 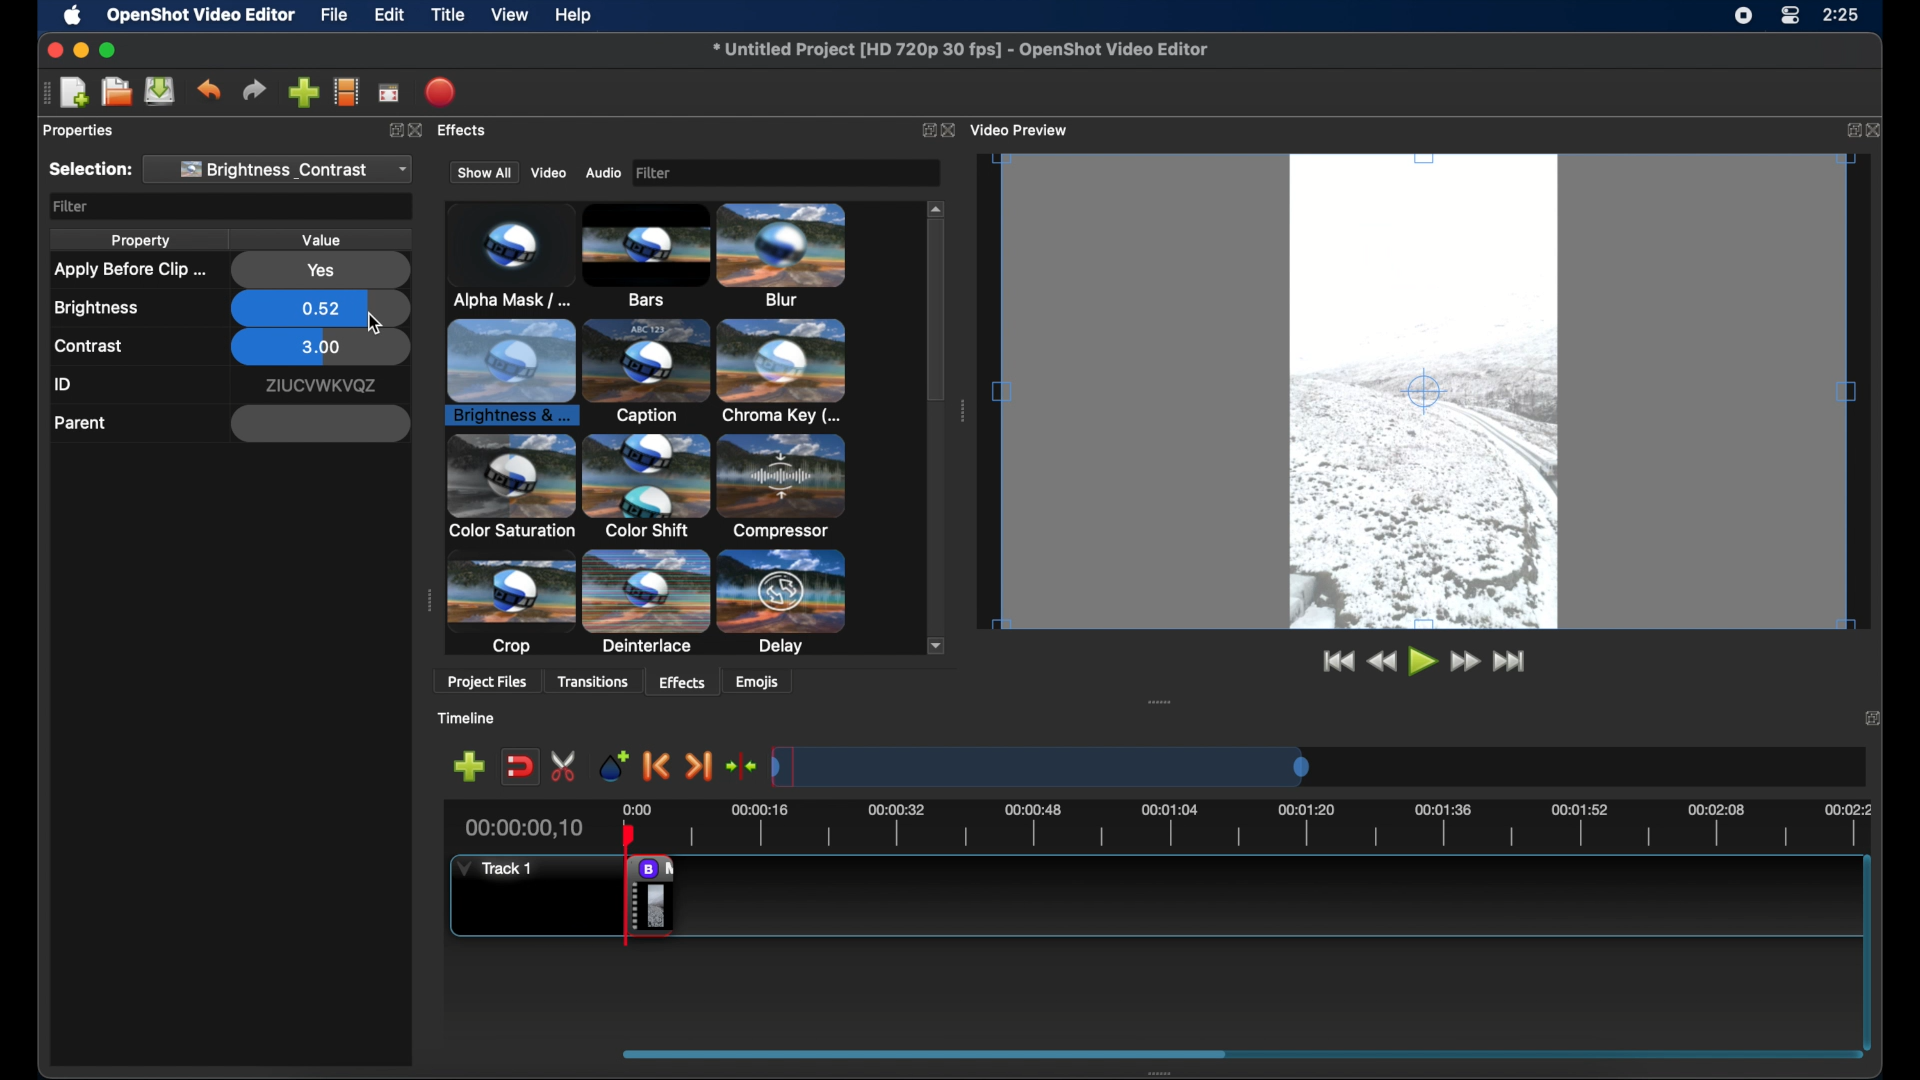 What do you see at coordinates (1027, 128) in the screenshot?
I see `video preview` at bounding box center [1027, 128].